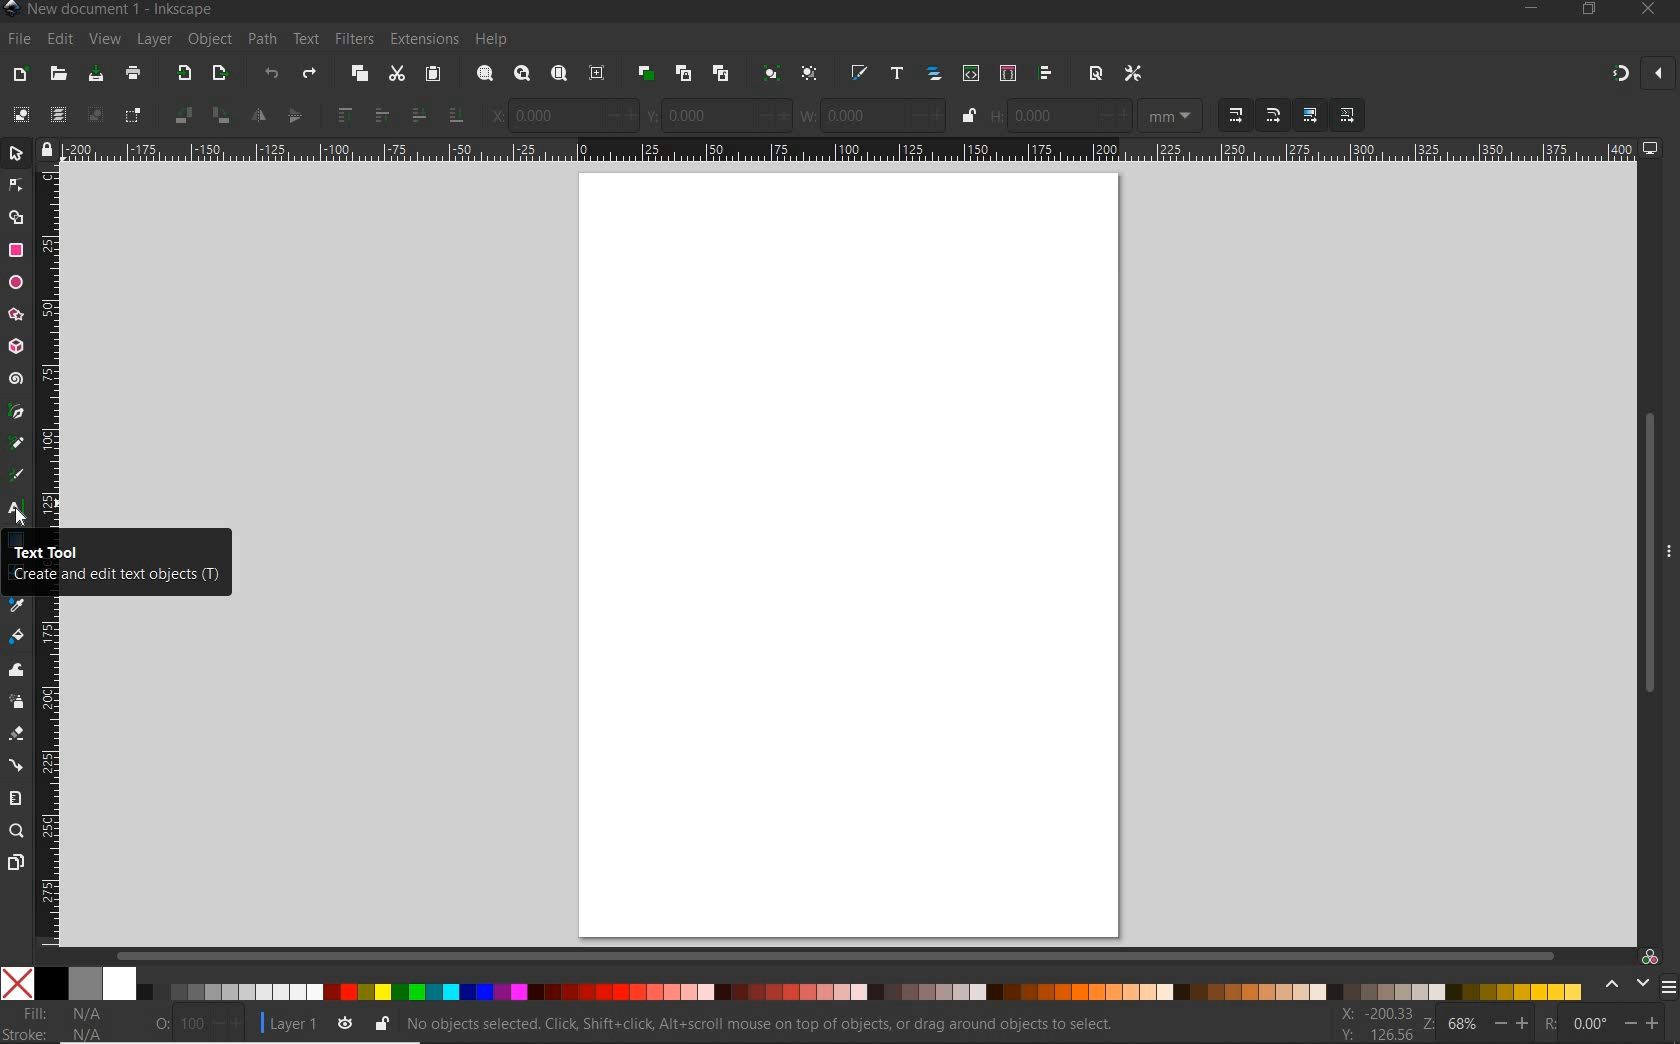 The height and width of the screenshot is (1044, 1680). Describe the element at coordinates (791, 983) in the screenshot. I see `color modes` at that location.